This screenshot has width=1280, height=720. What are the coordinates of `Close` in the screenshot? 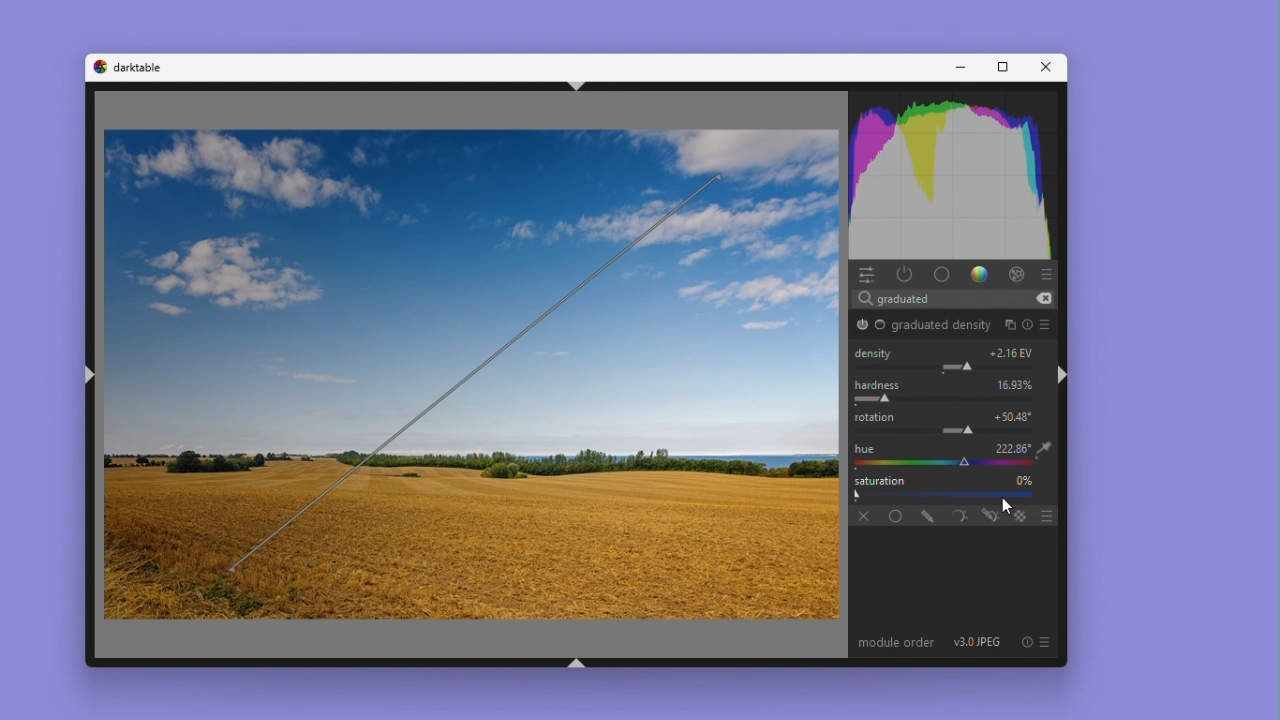 It's located at (1043, 67).